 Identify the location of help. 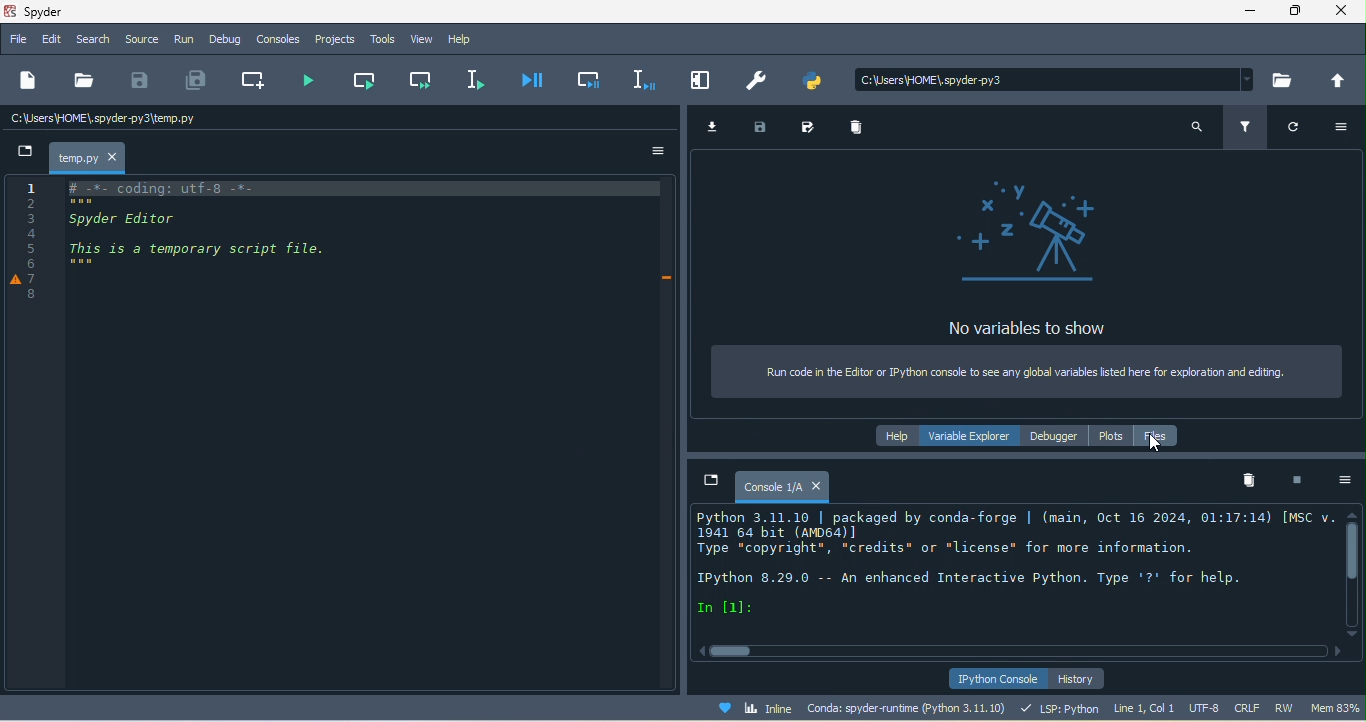
(893, 437).